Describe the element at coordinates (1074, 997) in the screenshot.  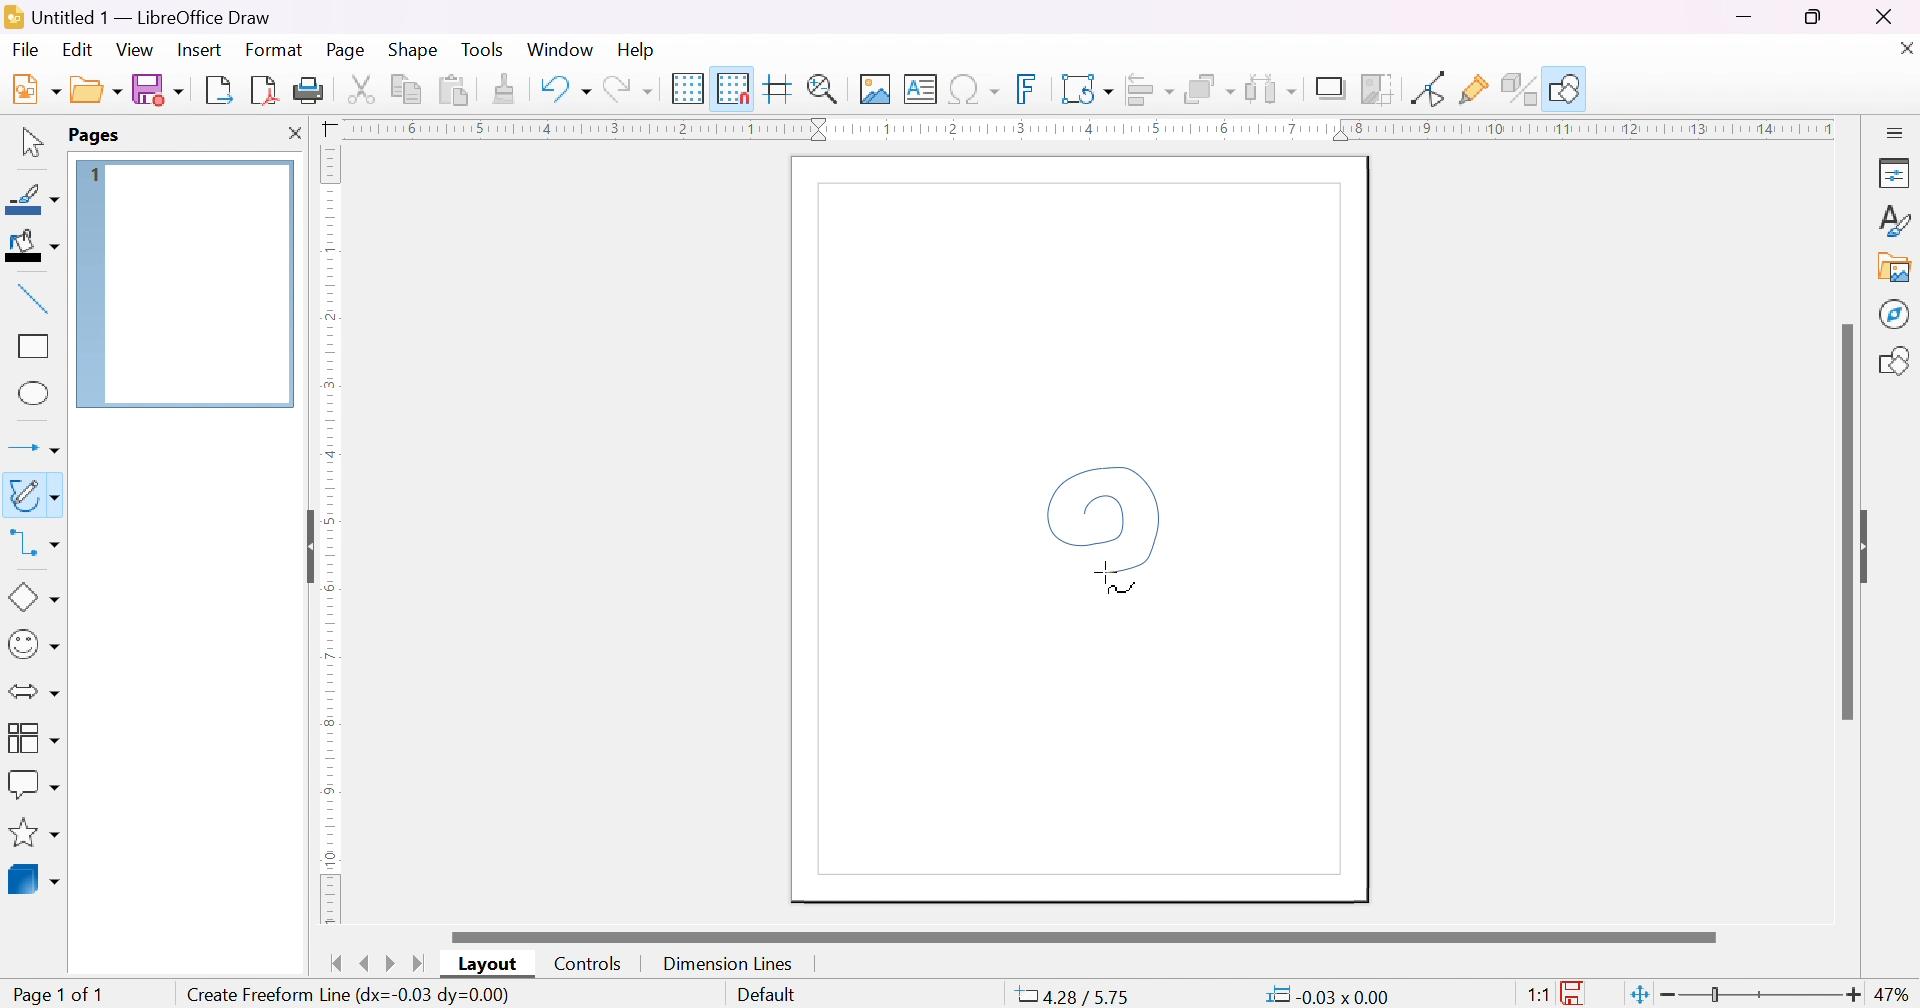
I see `-7.49/4.29` at that location.